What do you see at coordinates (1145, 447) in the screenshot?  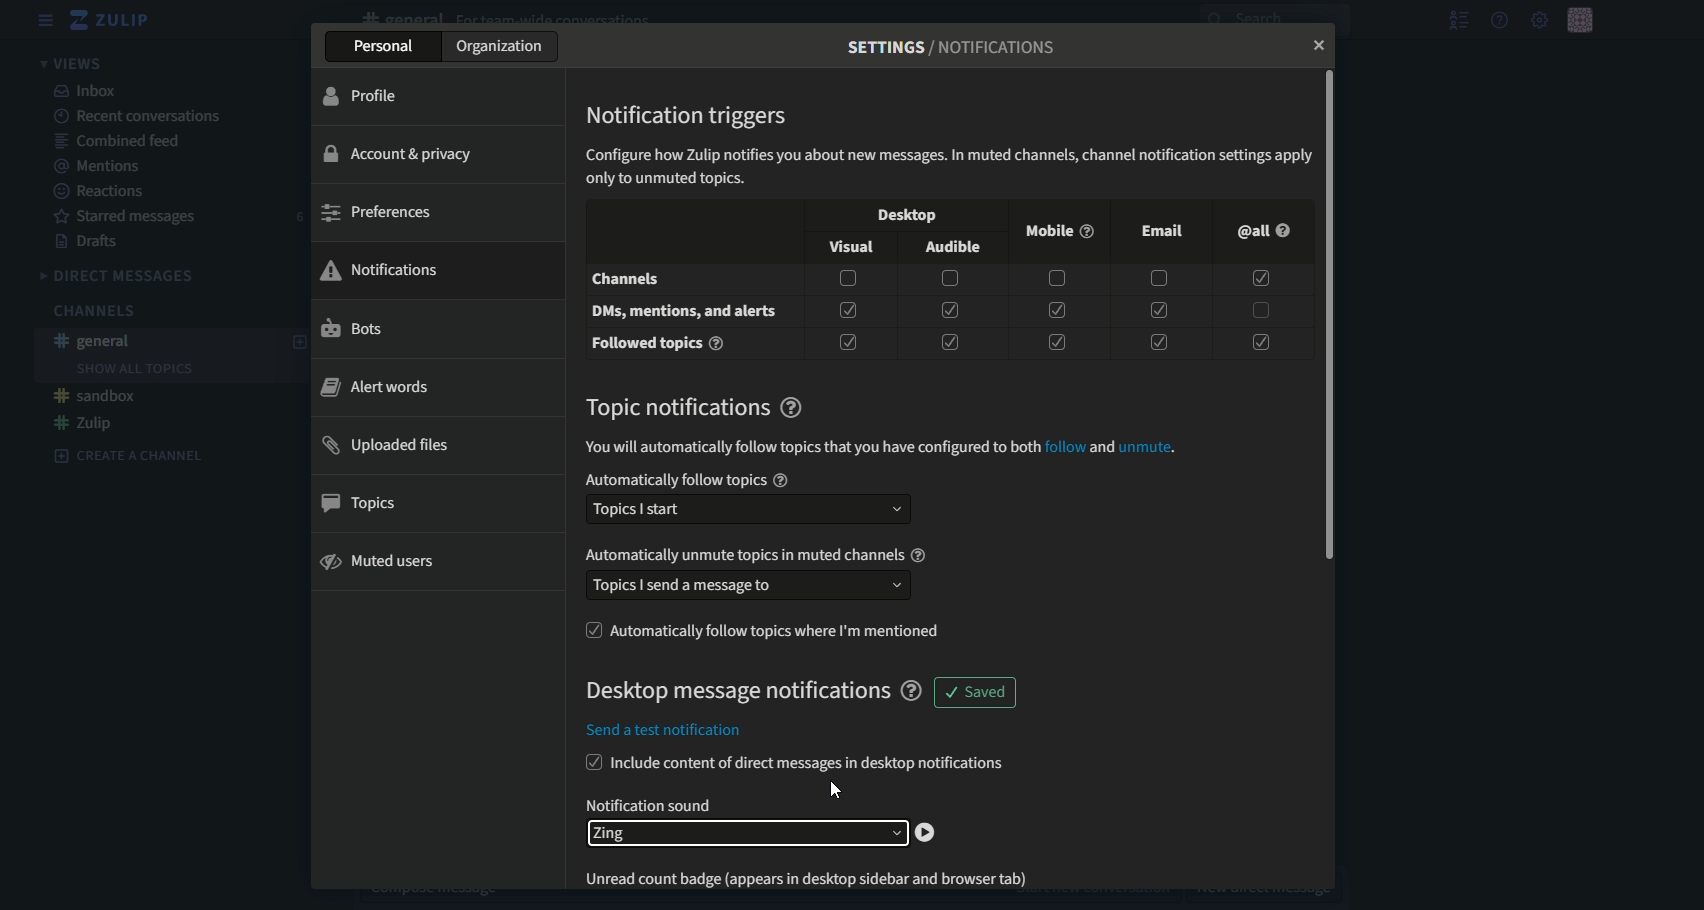 I see `unmute` at bounding box center [1145, 447].